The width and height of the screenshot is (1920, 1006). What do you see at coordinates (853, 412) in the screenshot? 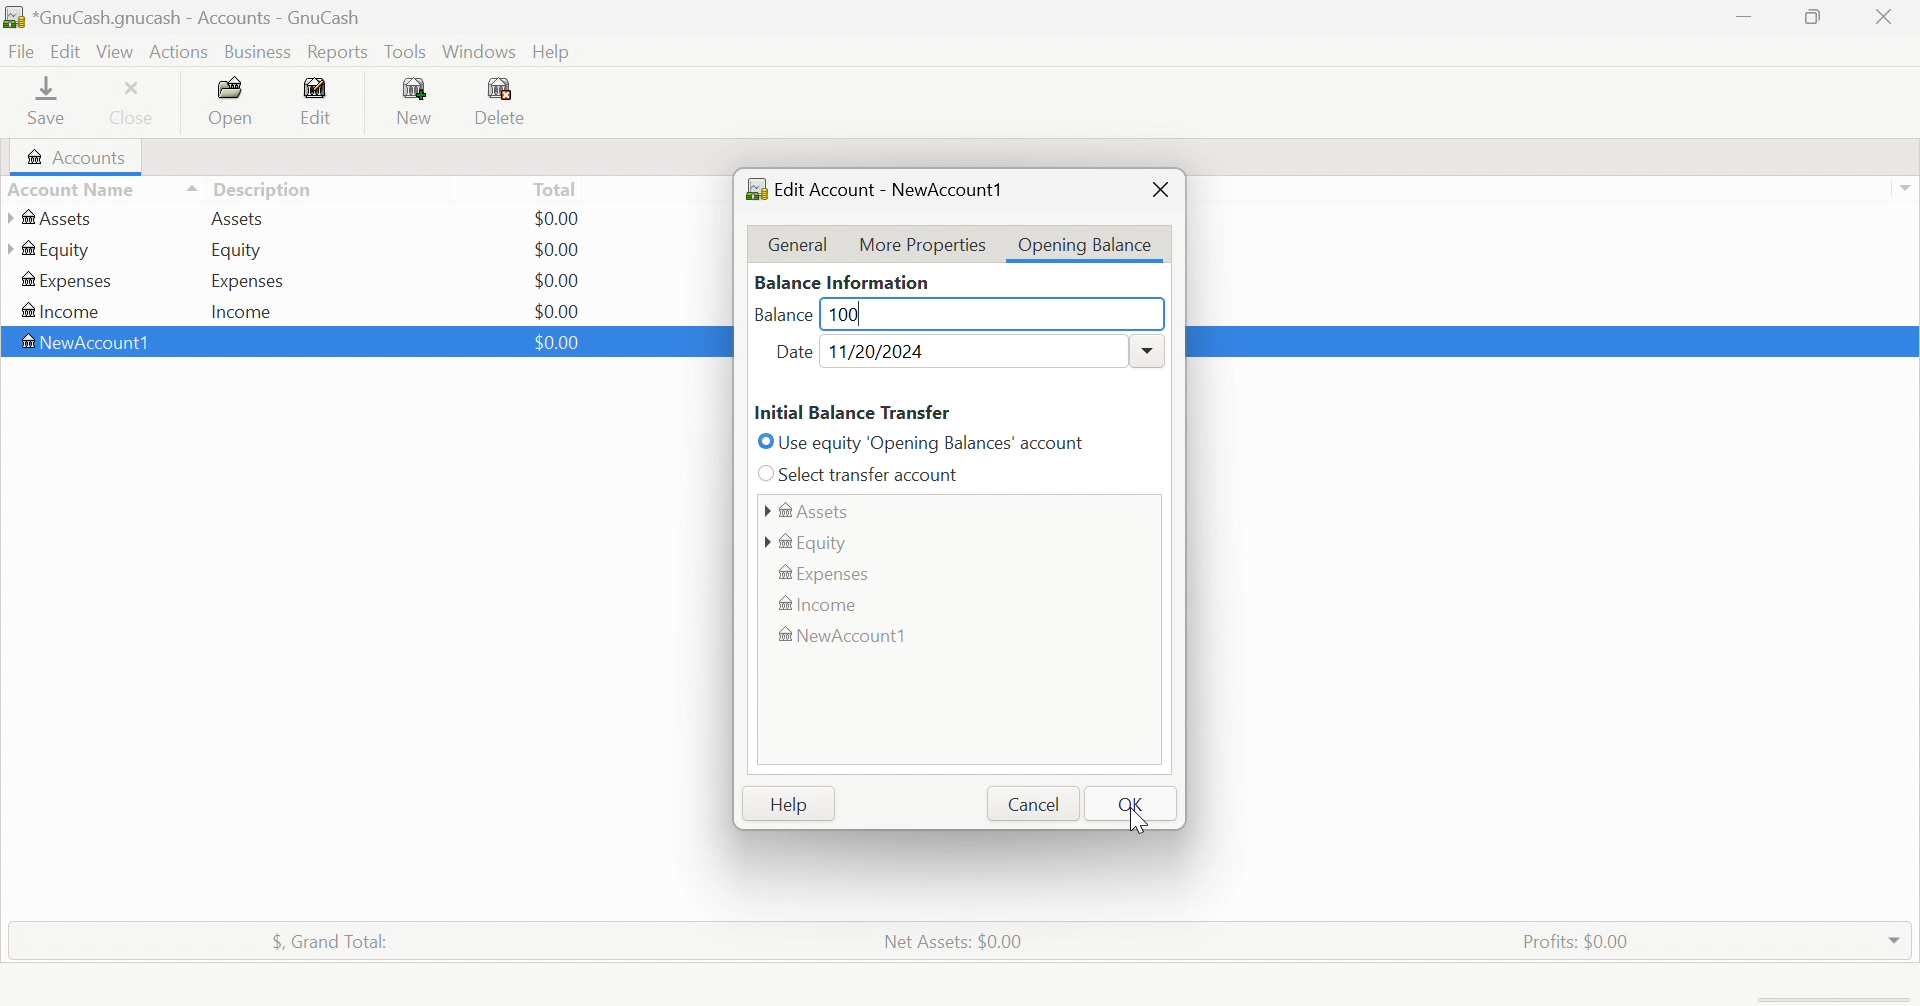
I see `Initial Balance Transfer` at bounding box center [853, 412].